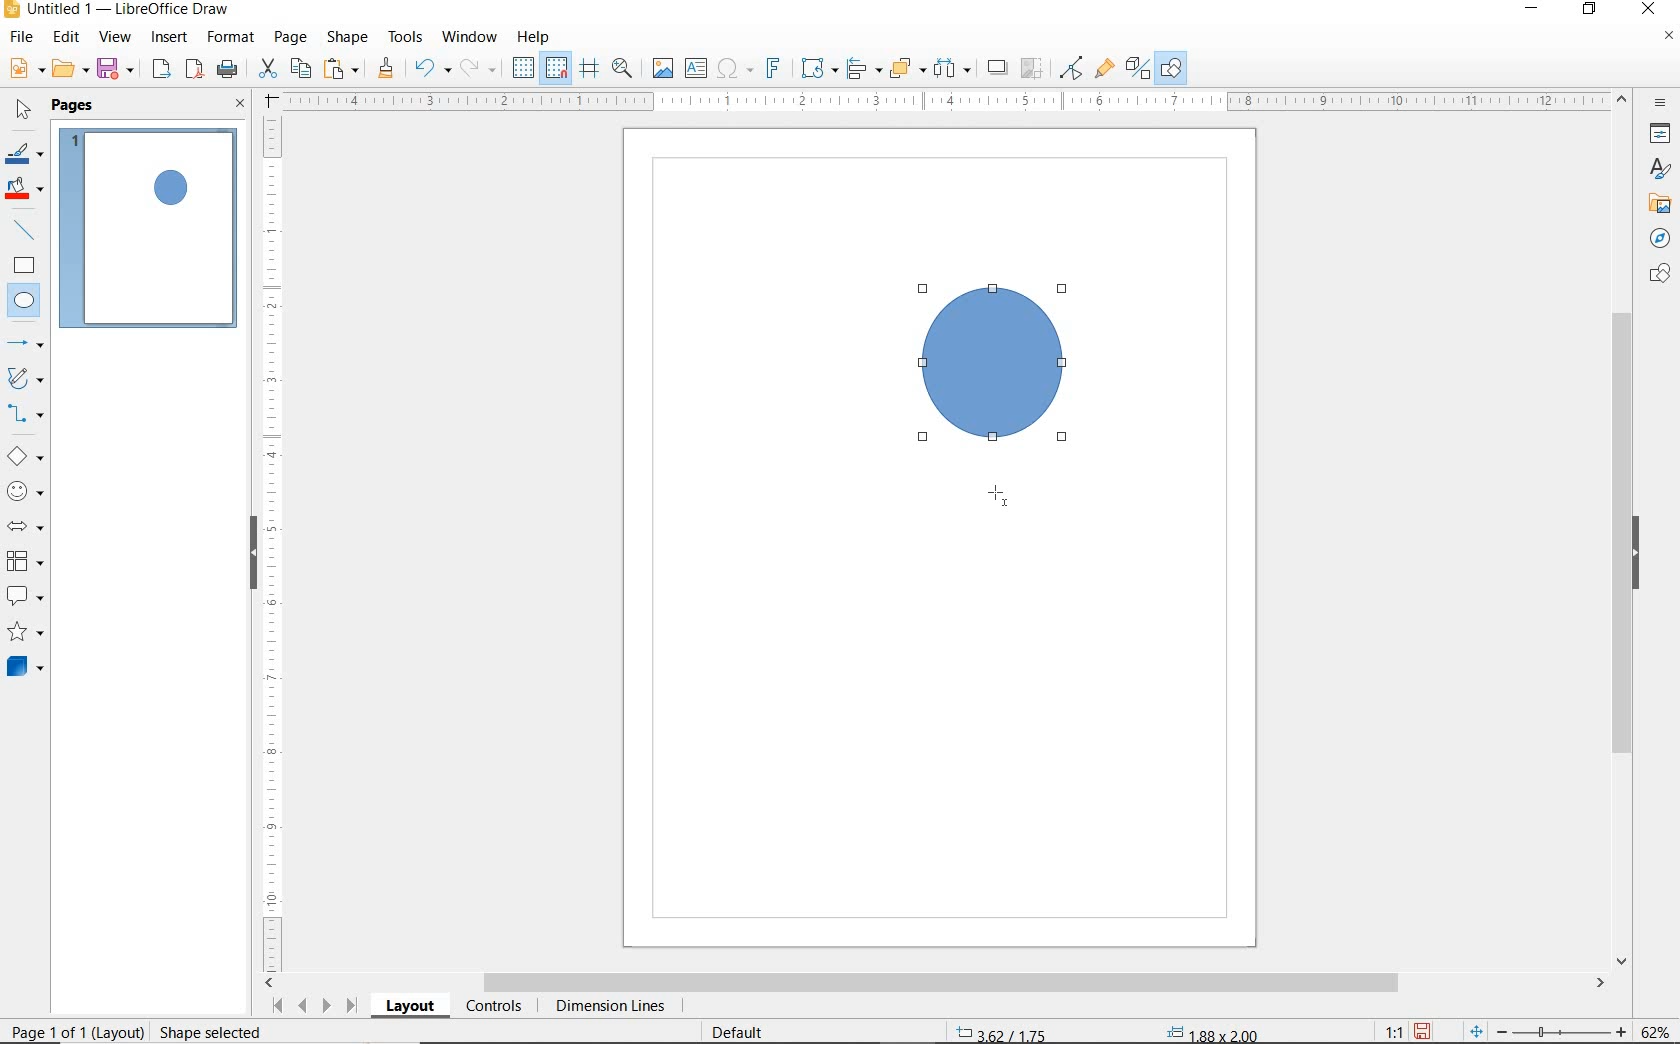  What do you see at coordinates (25, 634) in the screenshot?
I see `STARS AND BANNERS` at bounding box center [25, 634].